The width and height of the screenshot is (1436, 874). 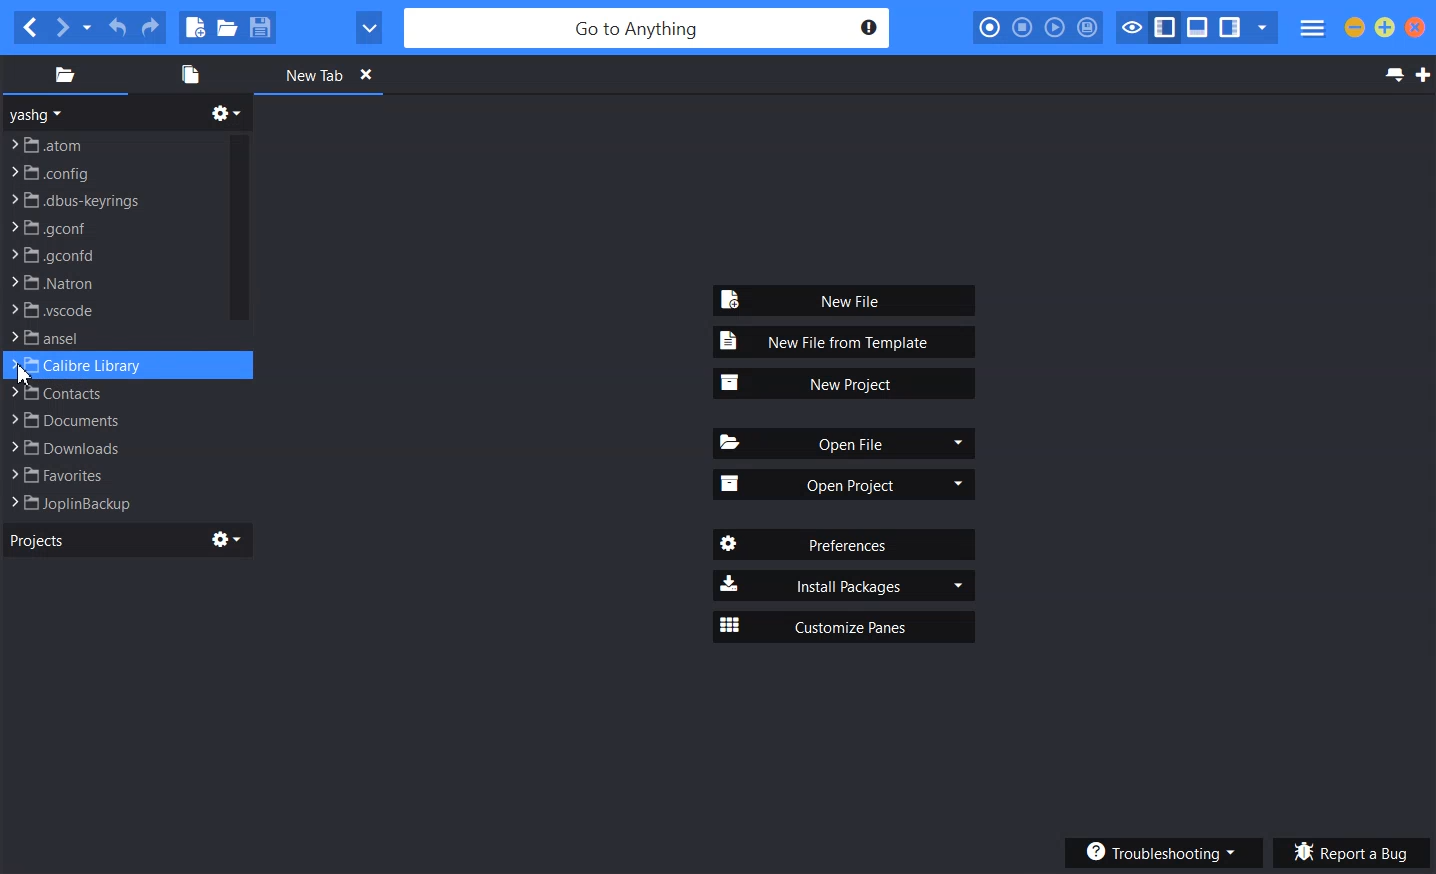 I want to click on New File from Template, so click(x=845, y=342).